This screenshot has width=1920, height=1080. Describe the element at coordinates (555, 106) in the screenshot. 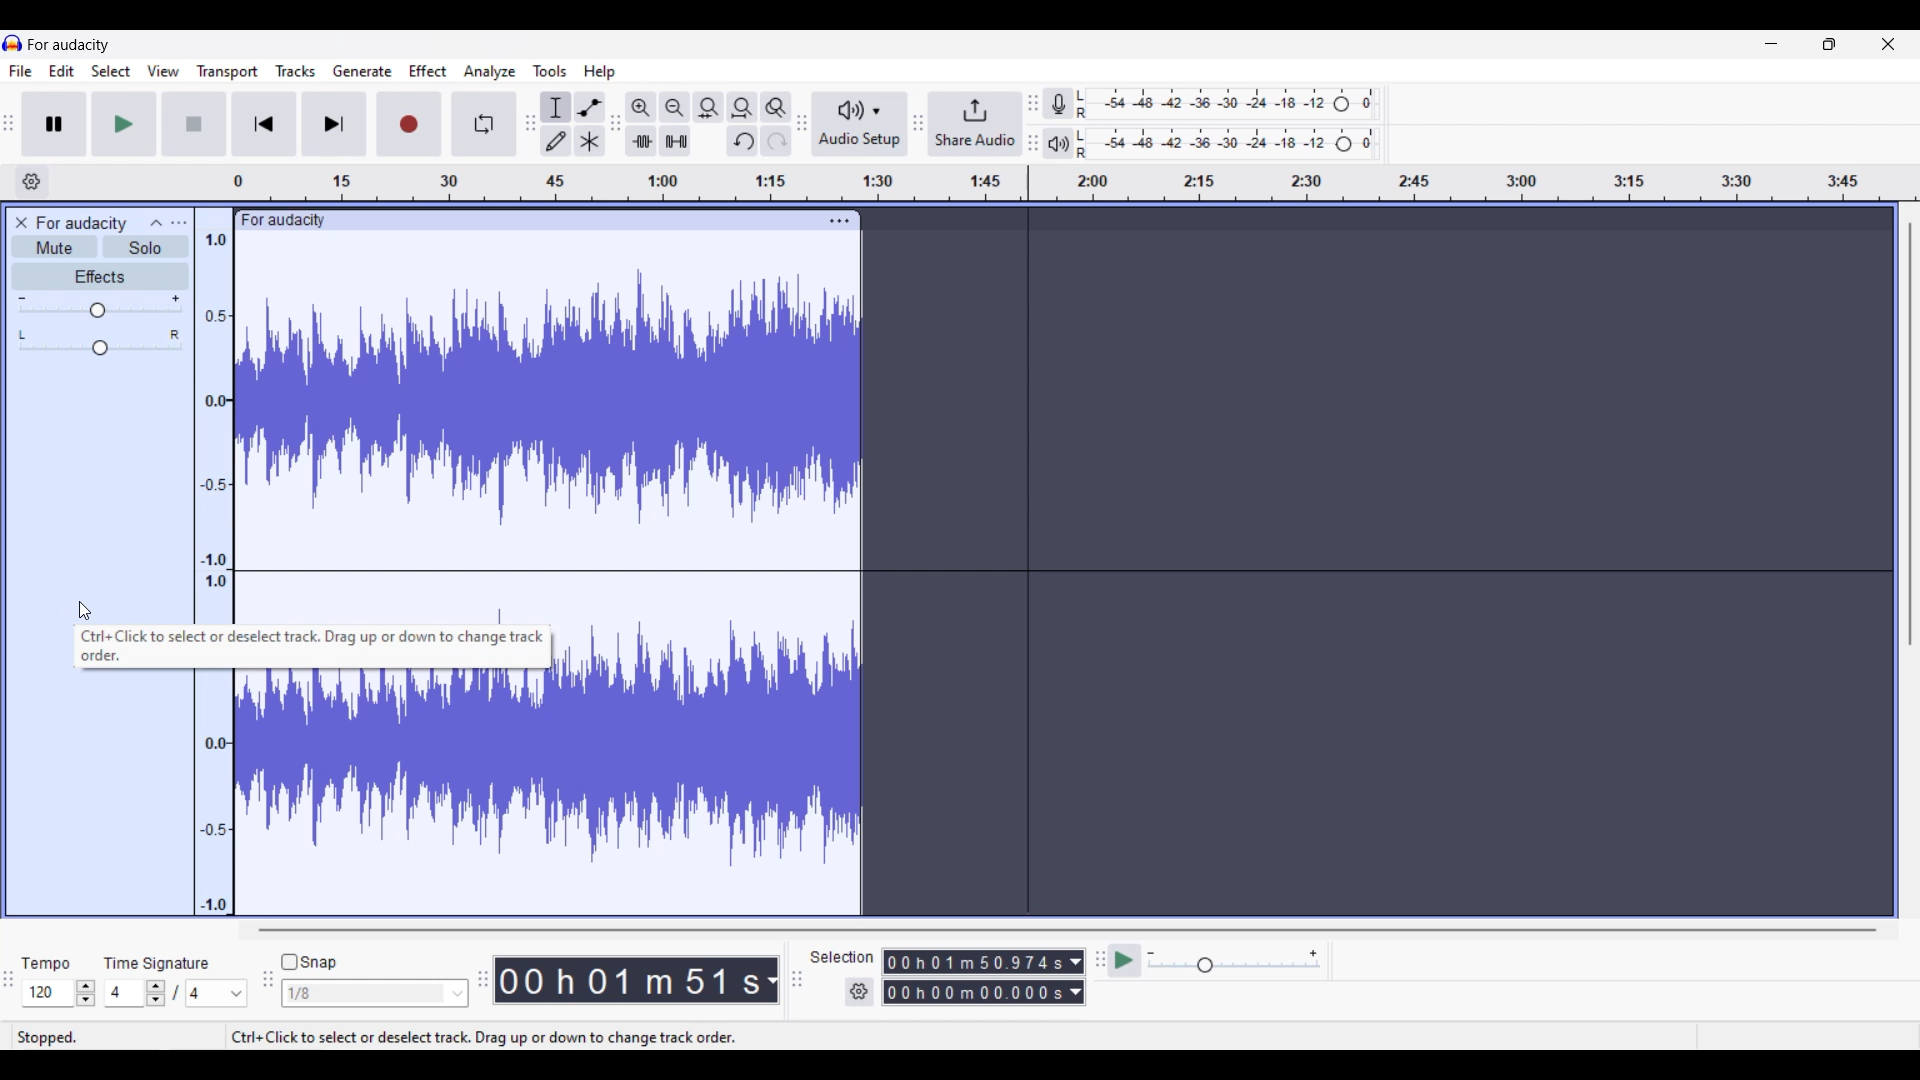

I see `Selection tool` at that location.